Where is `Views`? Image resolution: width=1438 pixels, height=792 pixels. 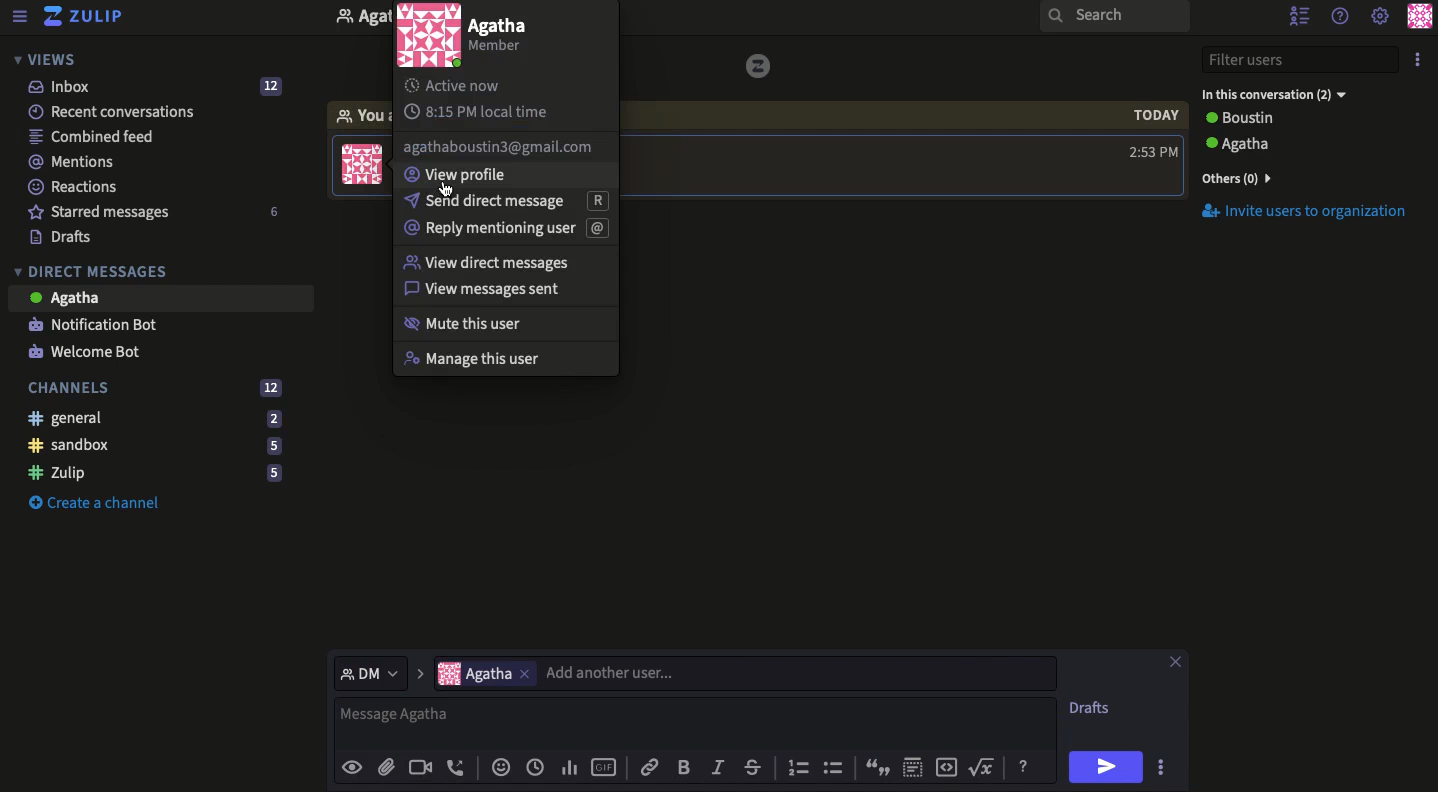 Views is located at coordinates (50, 60).